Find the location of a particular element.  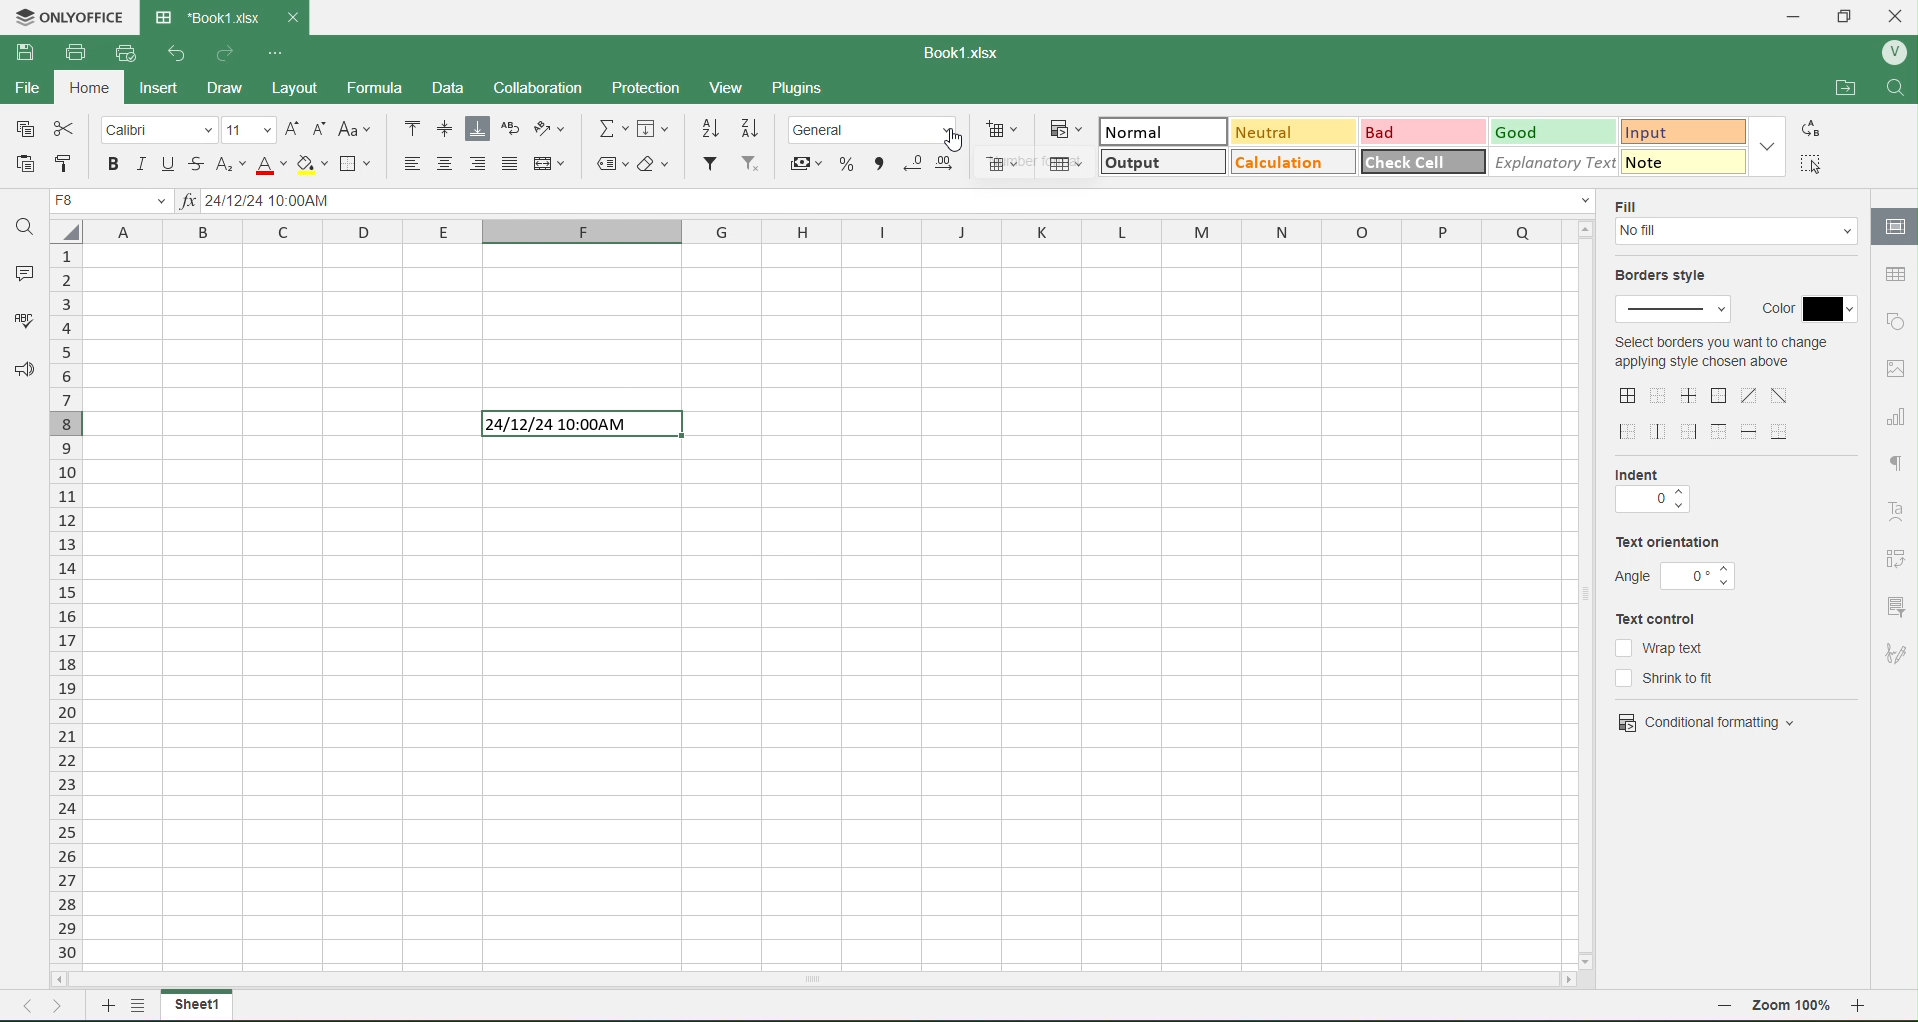

Merge and Center is located at coordinates (552, 162).